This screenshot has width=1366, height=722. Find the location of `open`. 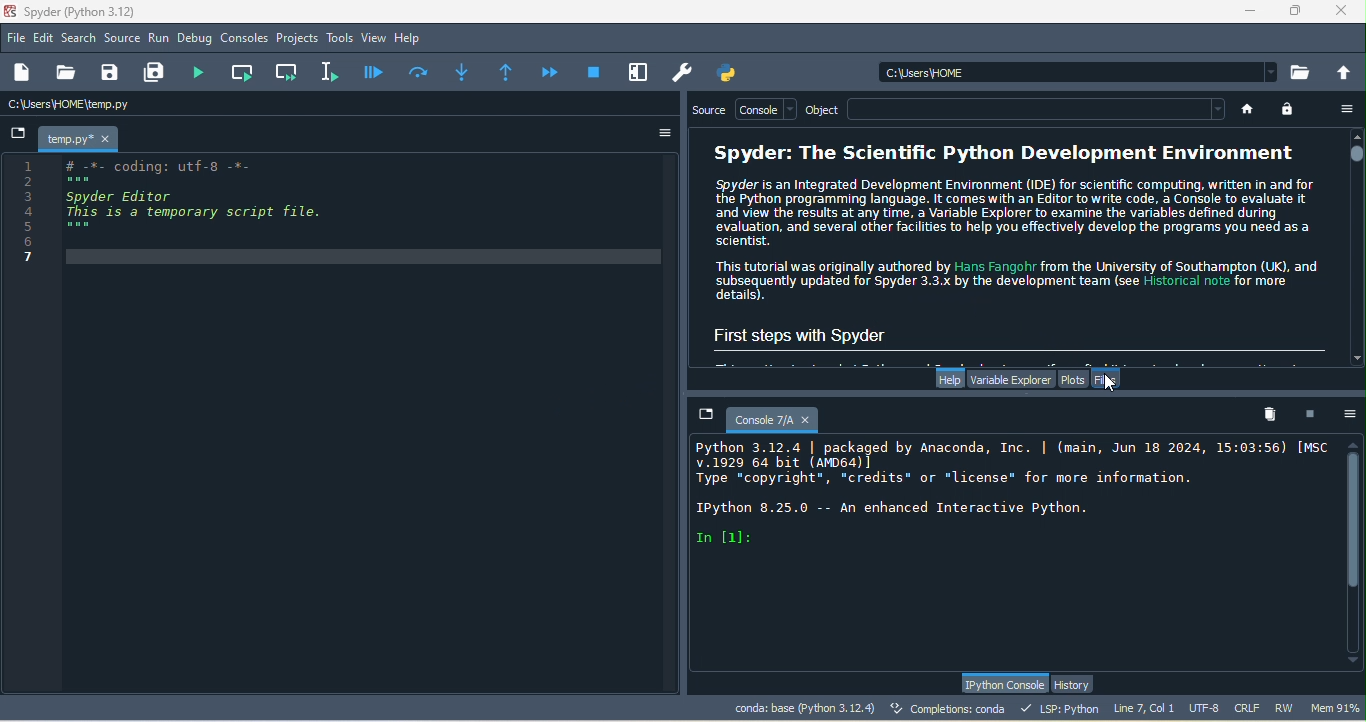

open is located at coordinates (65, 73).